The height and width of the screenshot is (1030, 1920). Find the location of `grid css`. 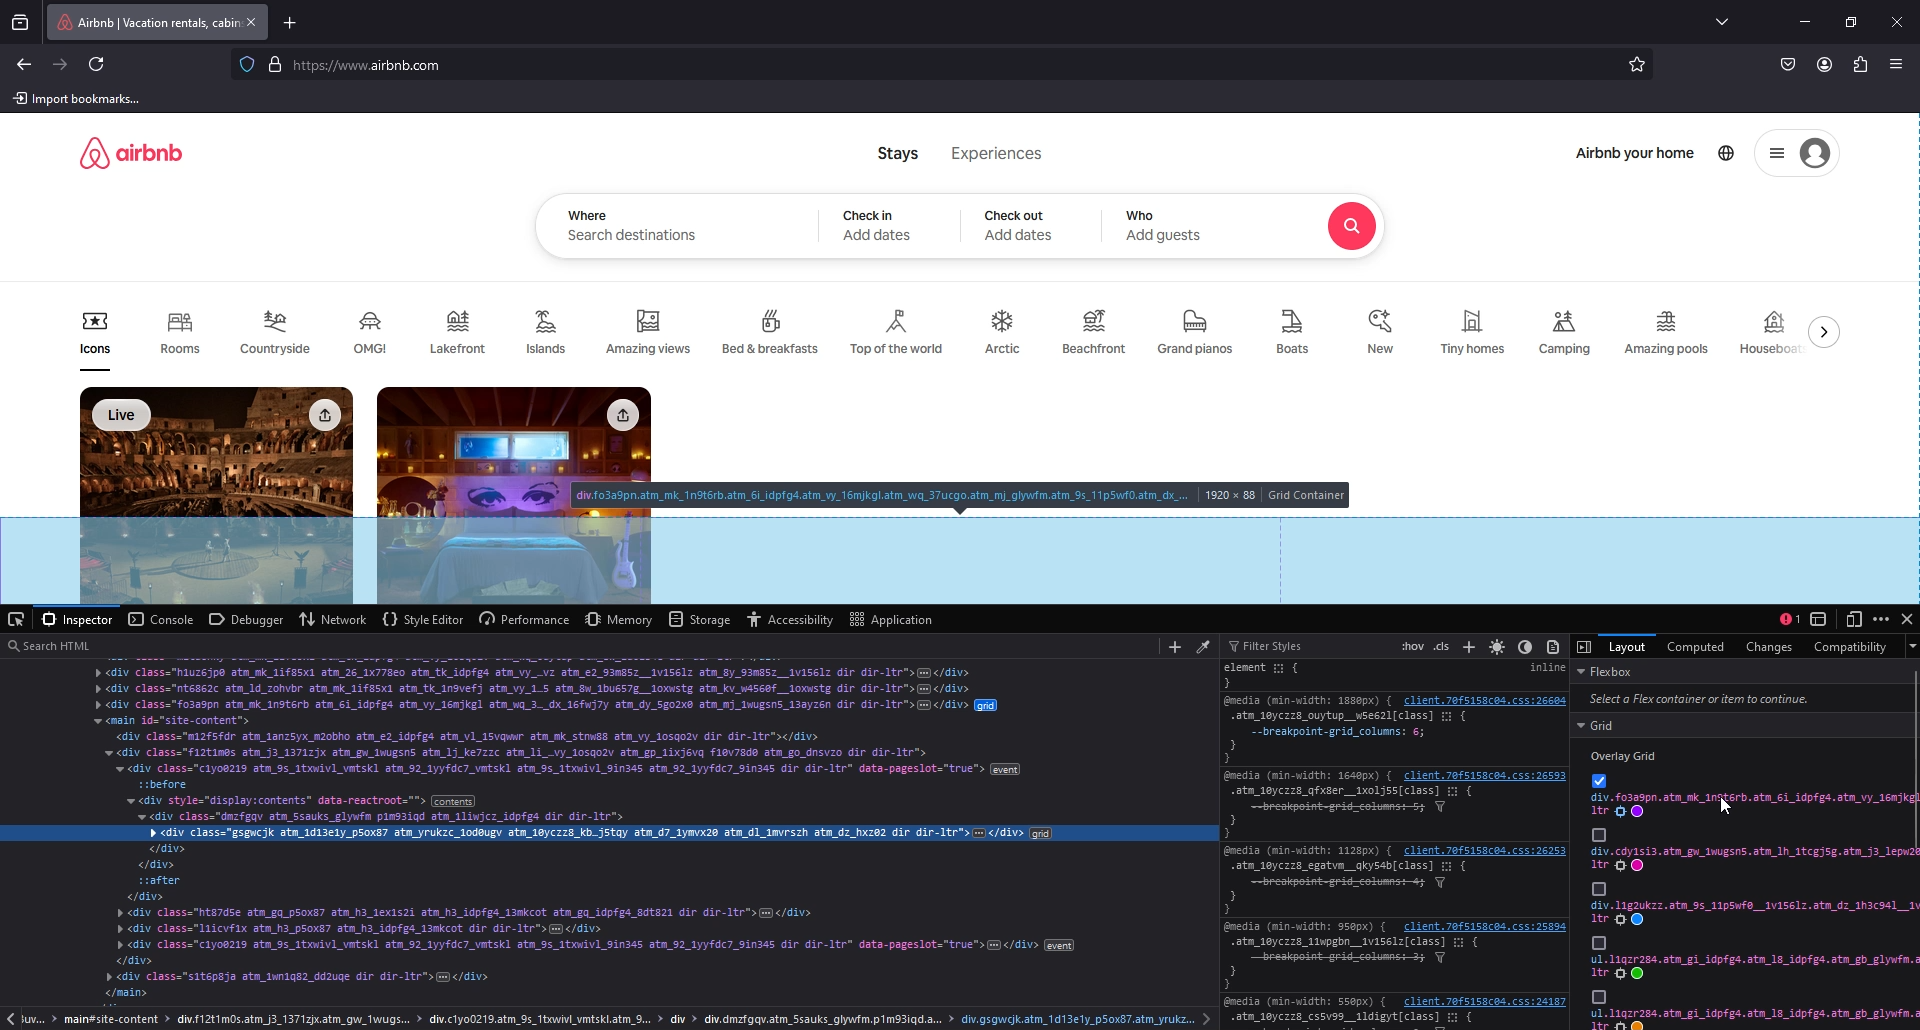

grid css is located at coordinates (1753, 806).